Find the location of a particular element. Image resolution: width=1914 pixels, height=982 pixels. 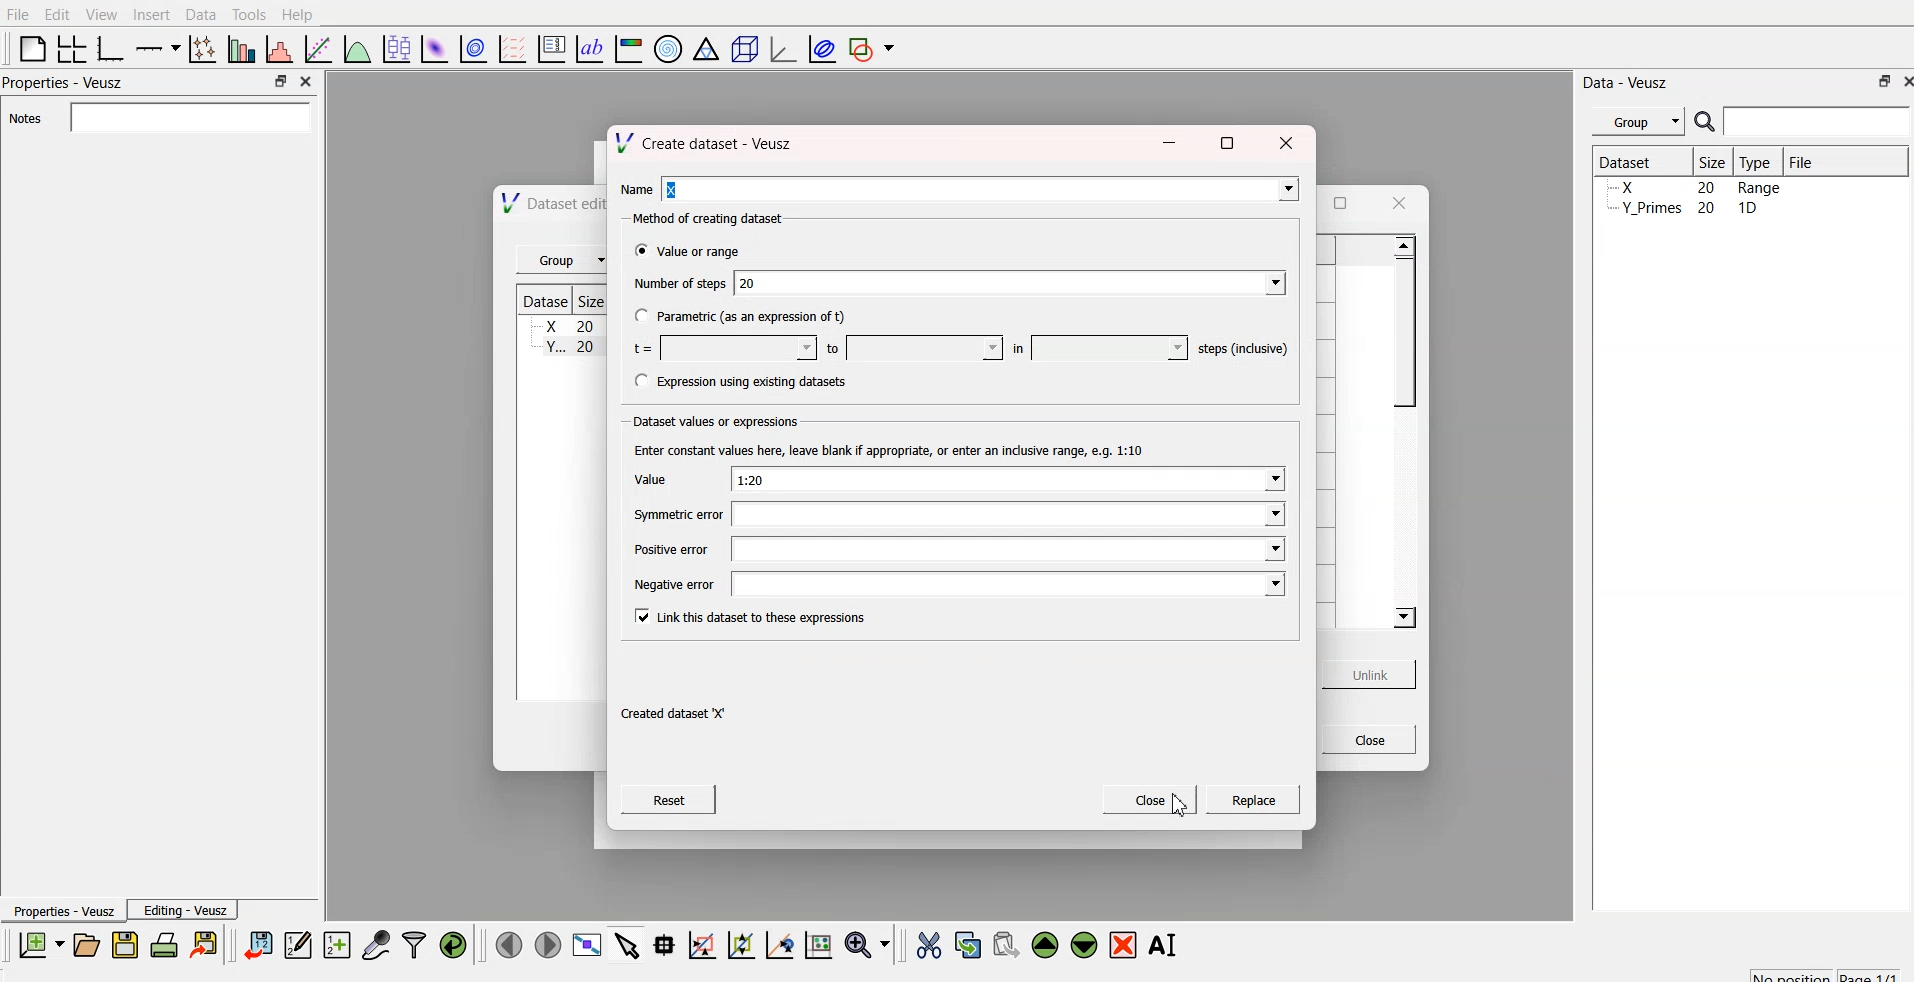

filter data is located at coordinates (414, 942).